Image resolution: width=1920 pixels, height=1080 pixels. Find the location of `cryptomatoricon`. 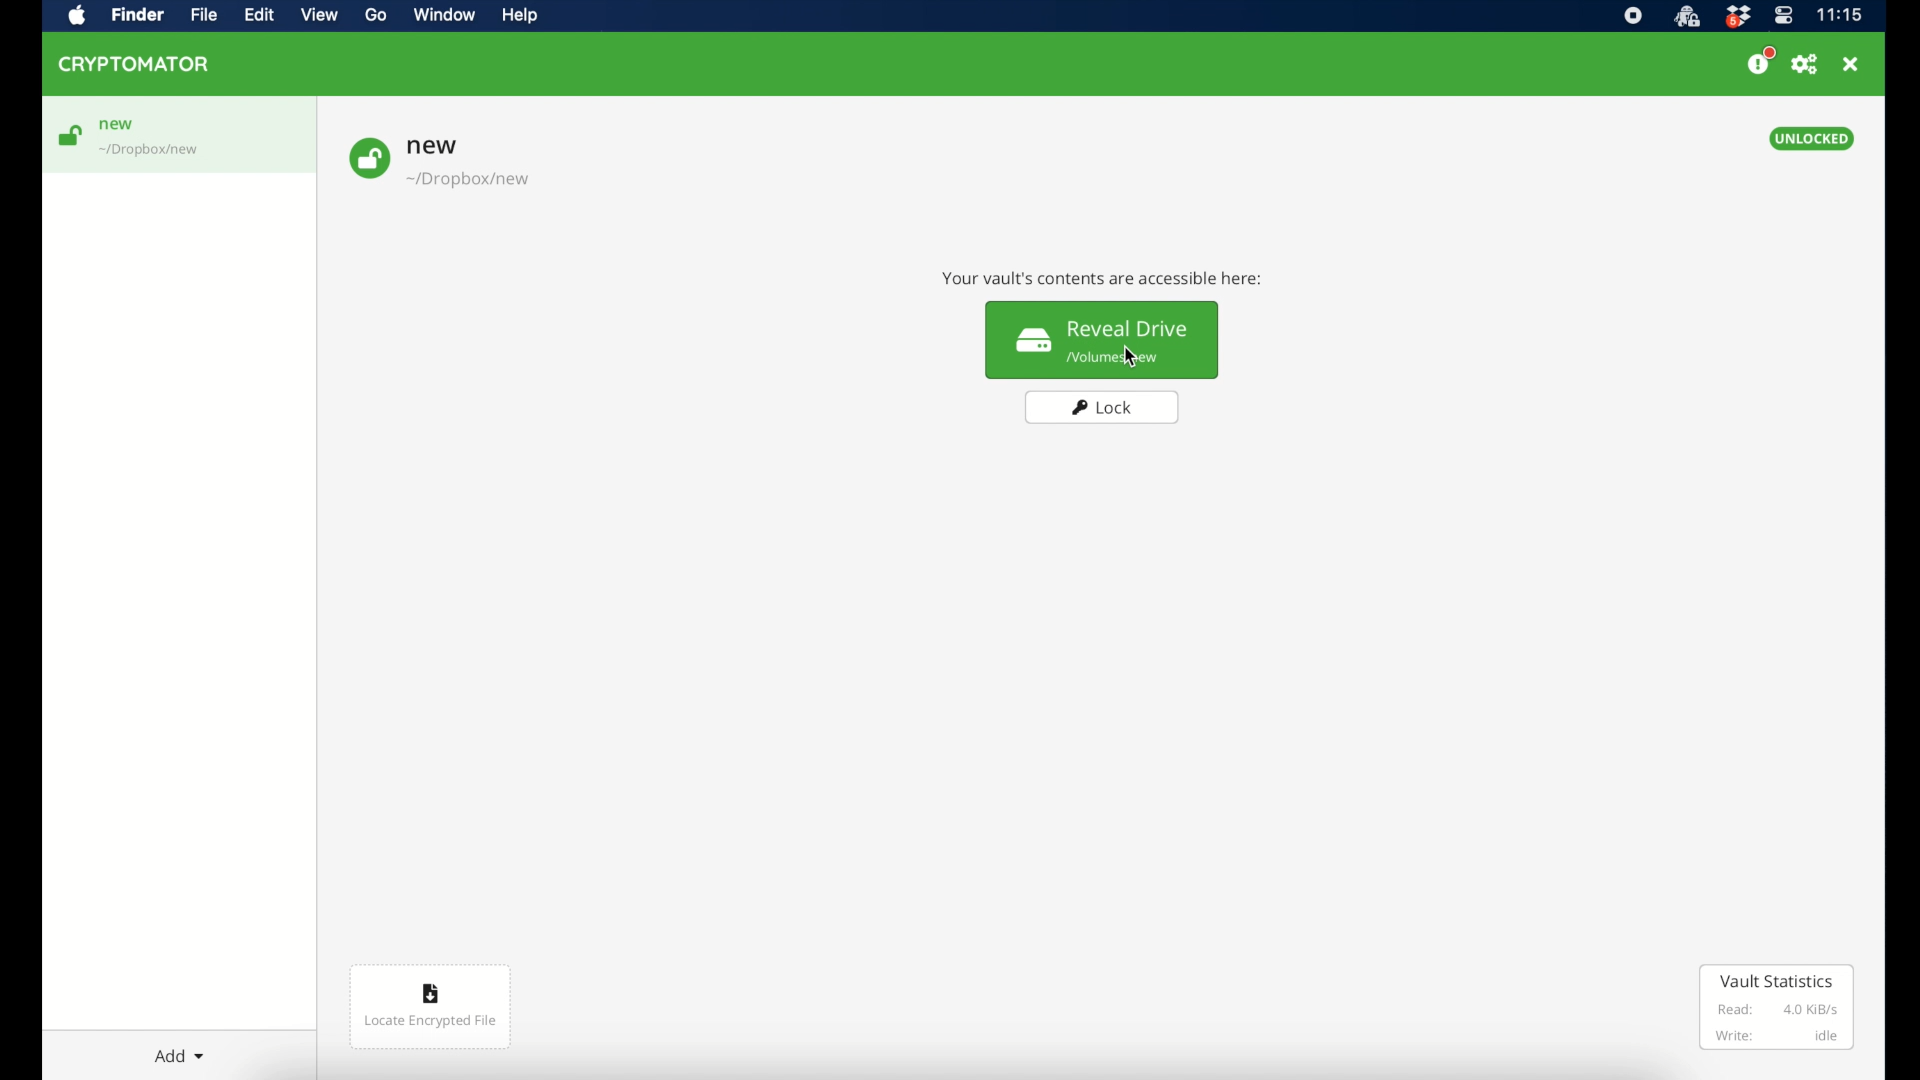

cryptomatoricon is located at coordinates (1686, 17).